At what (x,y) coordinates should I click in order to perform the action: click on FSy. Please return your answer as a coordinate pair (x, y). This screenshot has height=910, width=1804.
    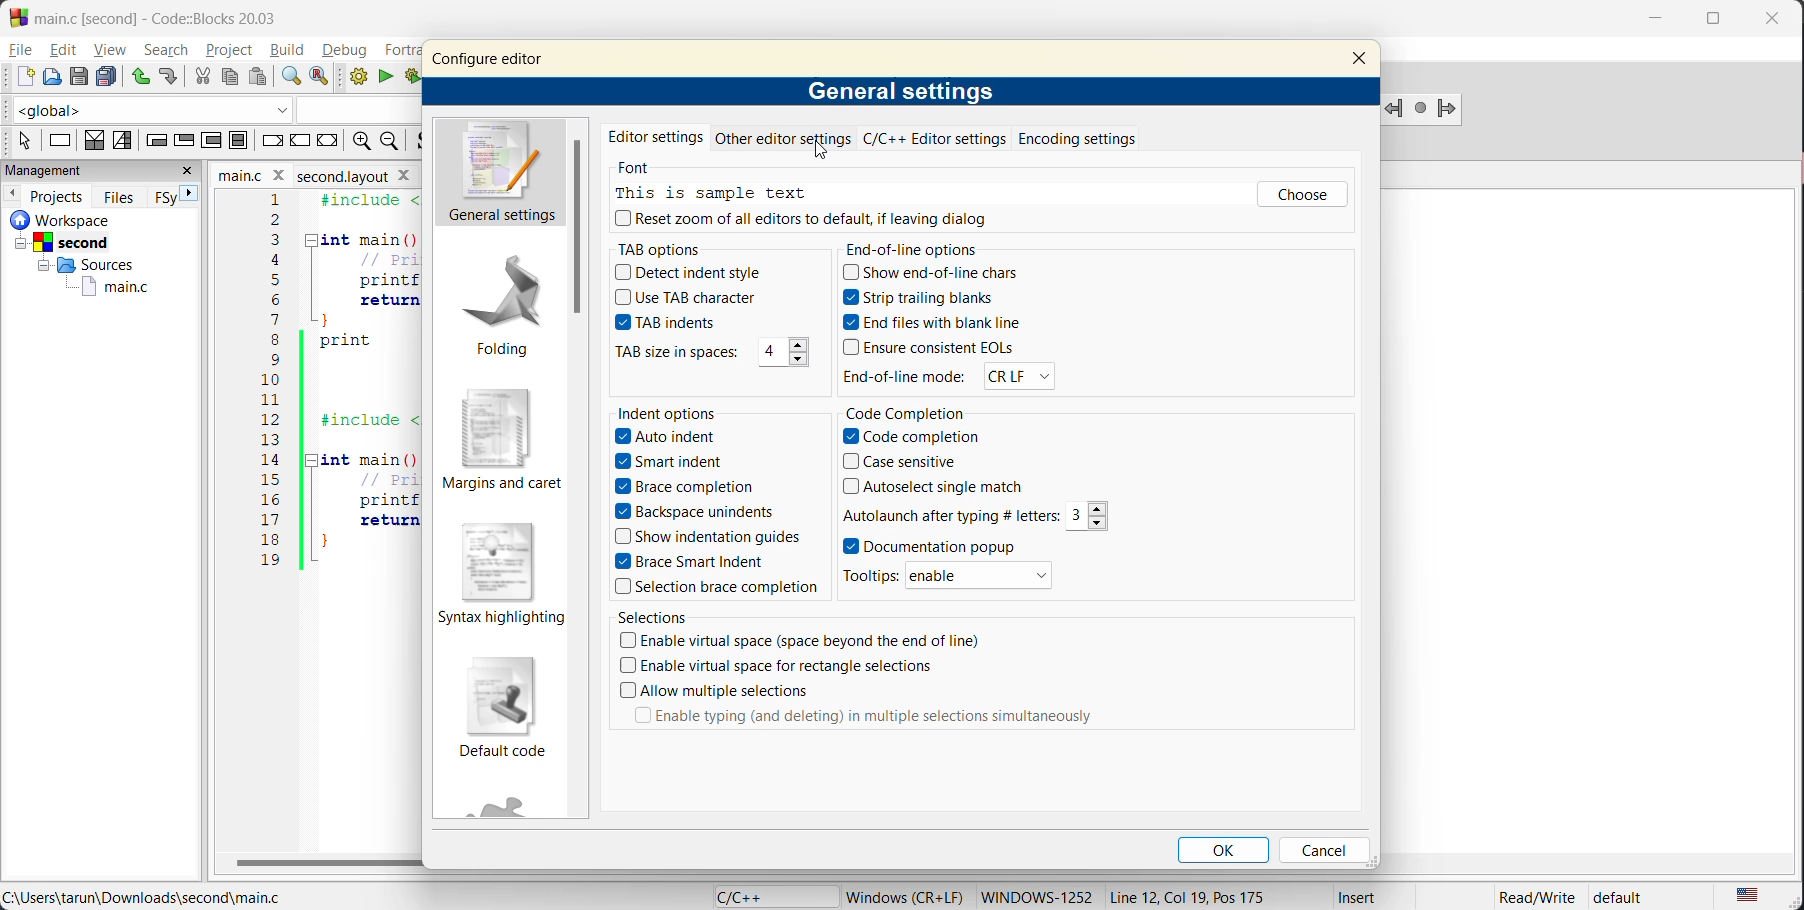
    Looking at the image, I should click on (165, 196).